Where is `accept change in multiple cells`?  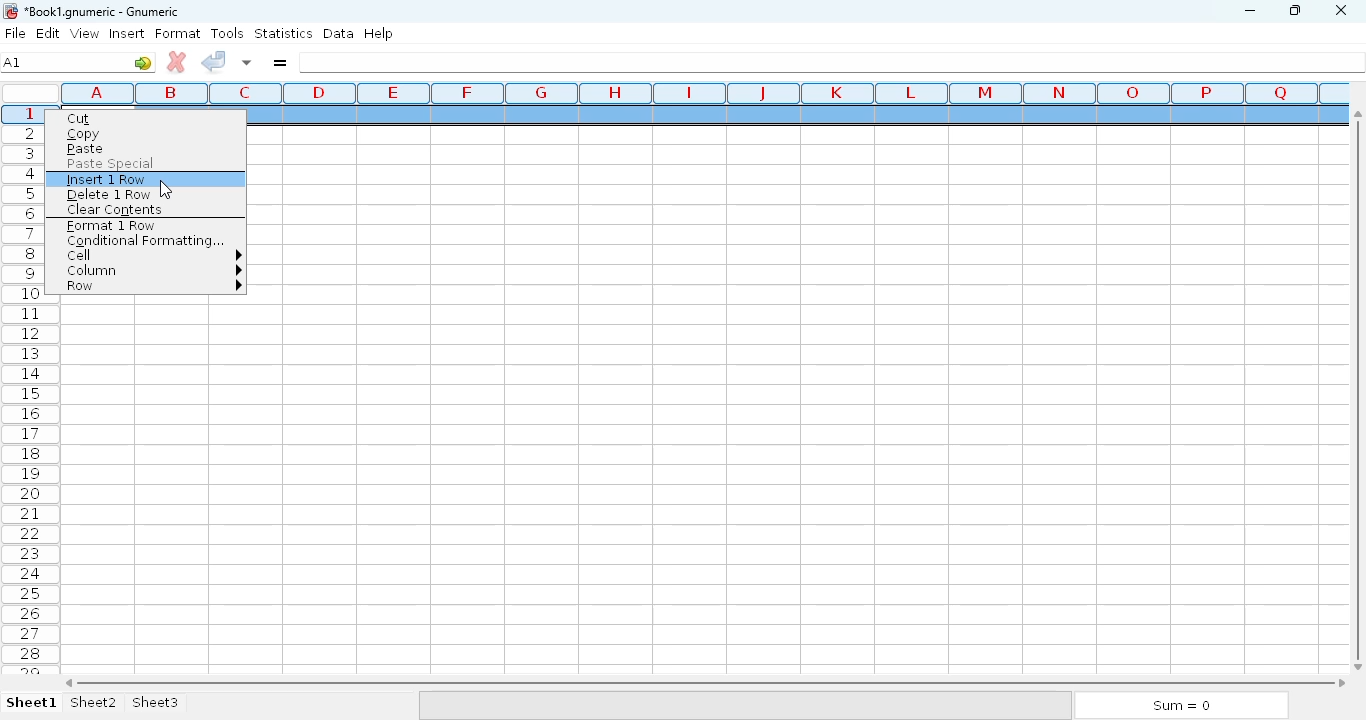
accept change in multiple cells is located at coordinates (247, 62).